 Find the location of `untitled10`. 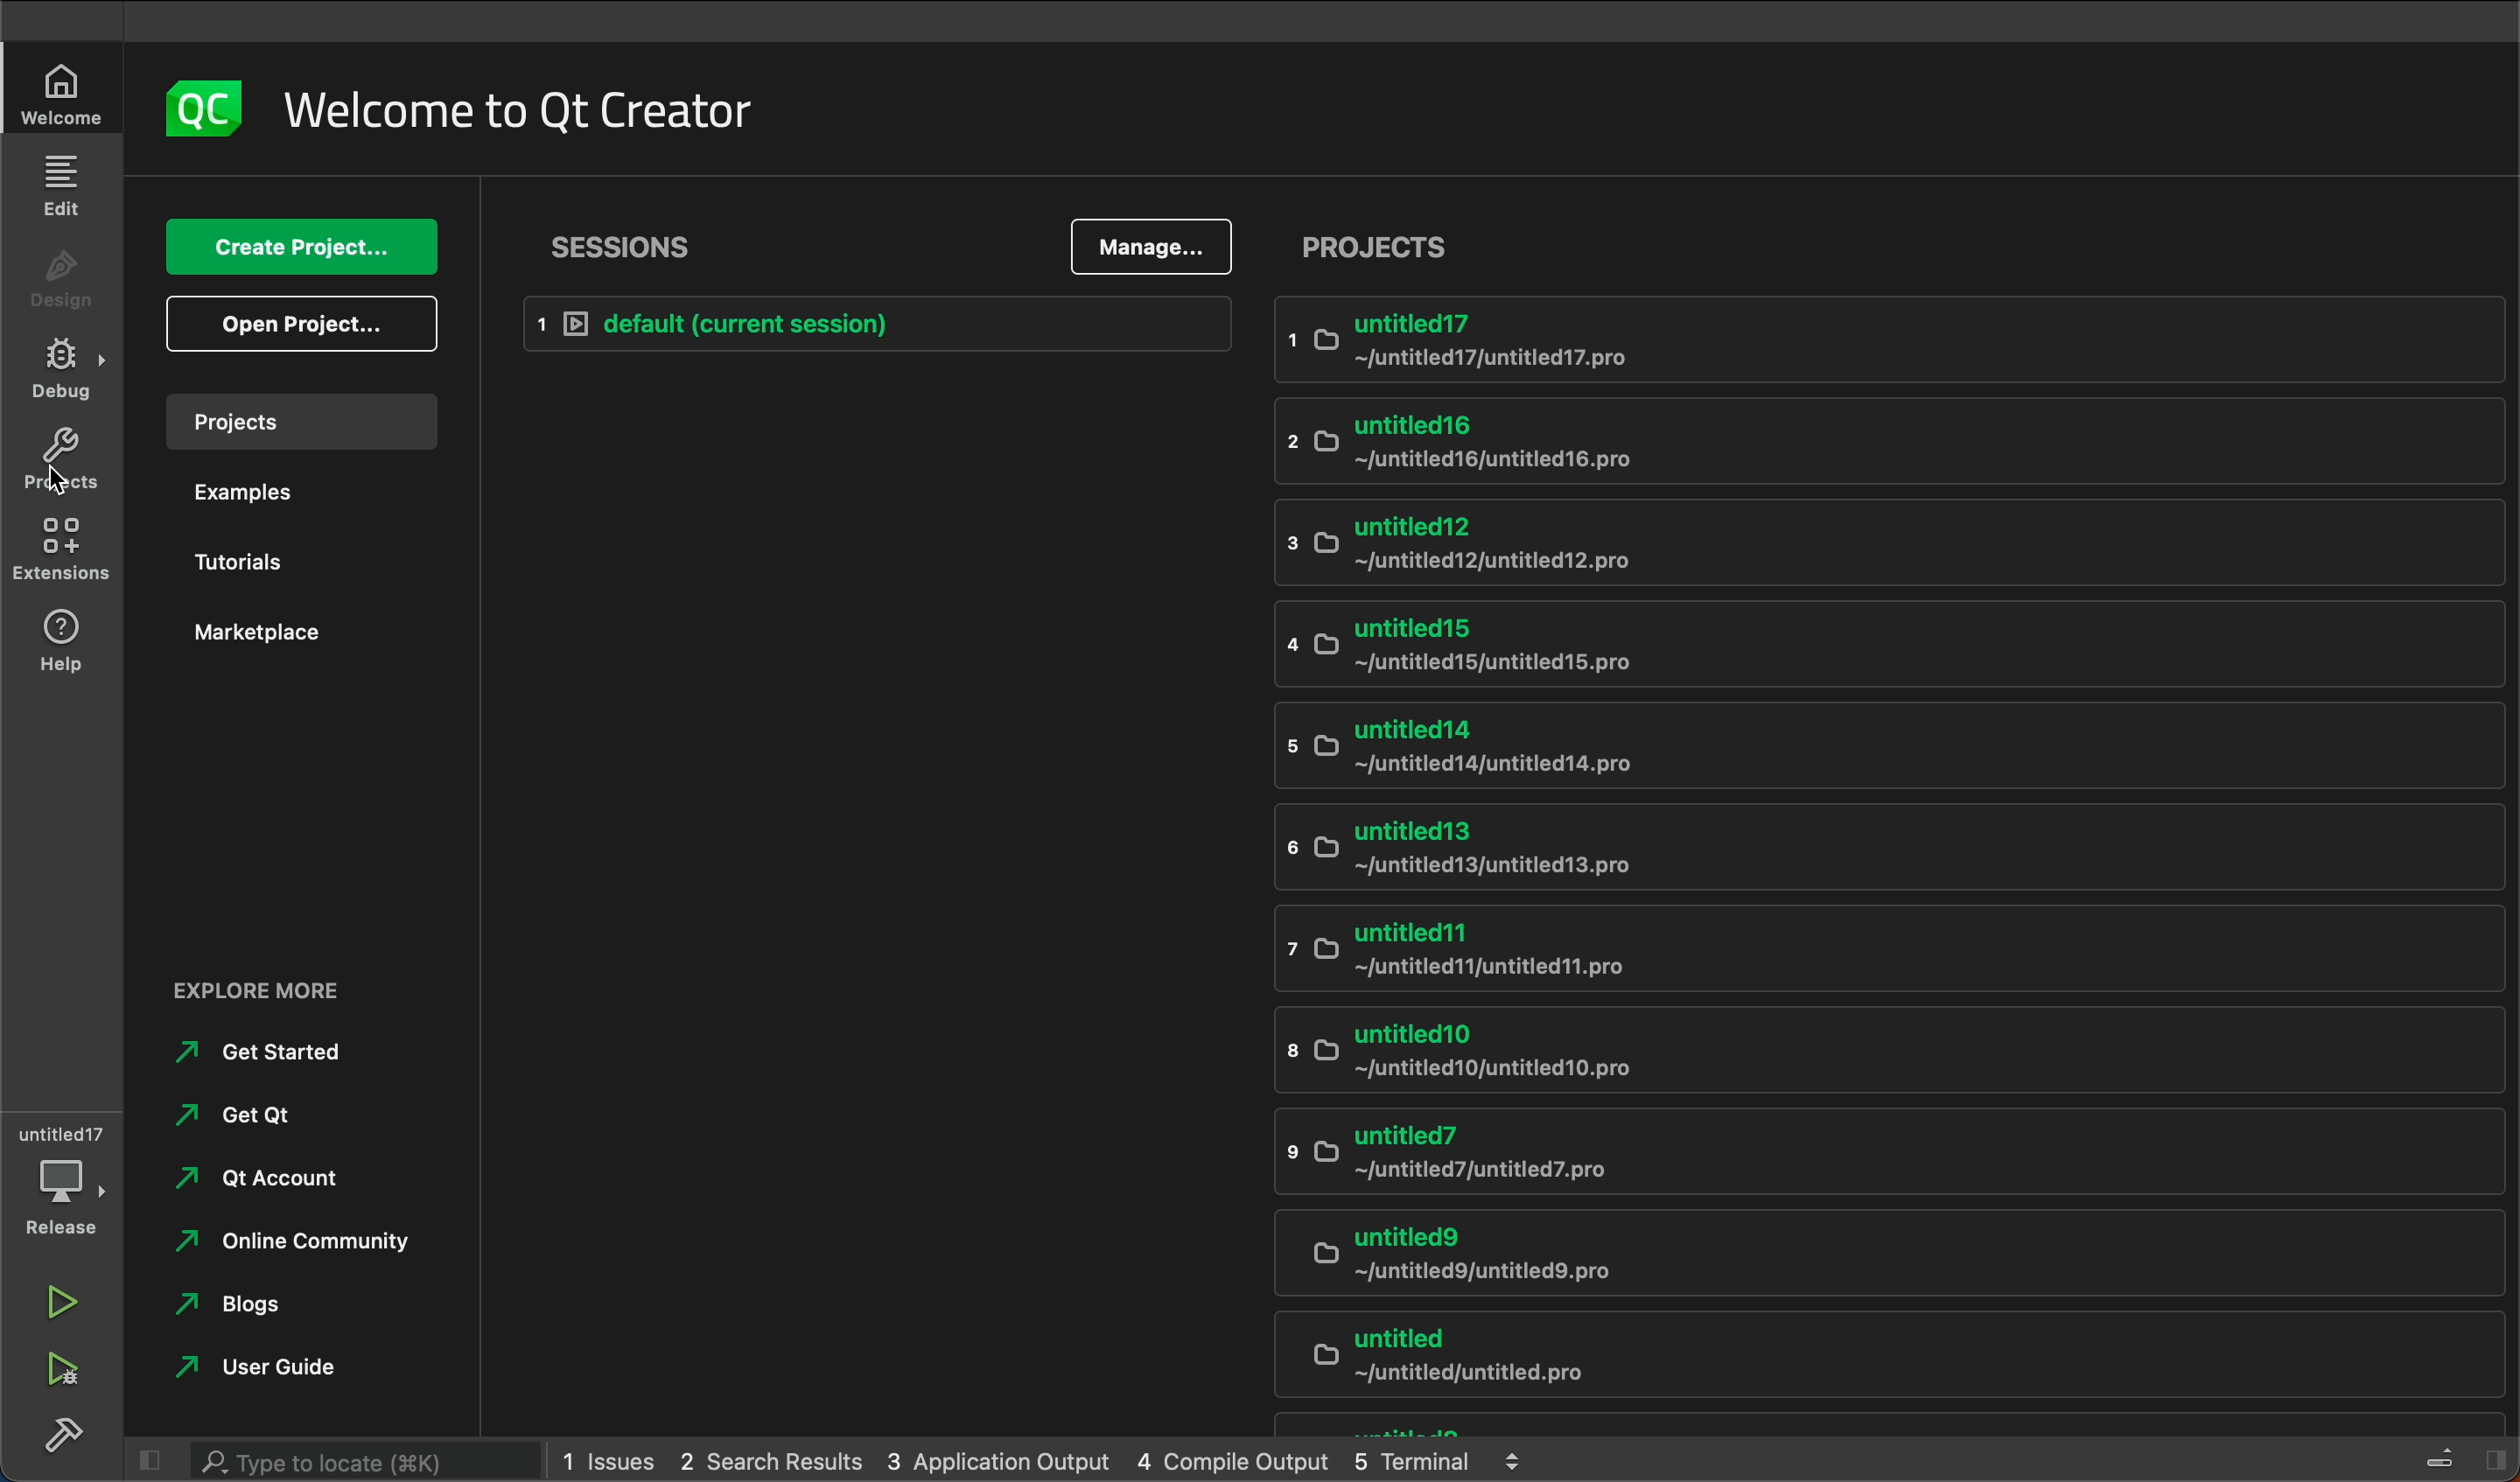

untitled10 is located at coordinates (1818, 1048).